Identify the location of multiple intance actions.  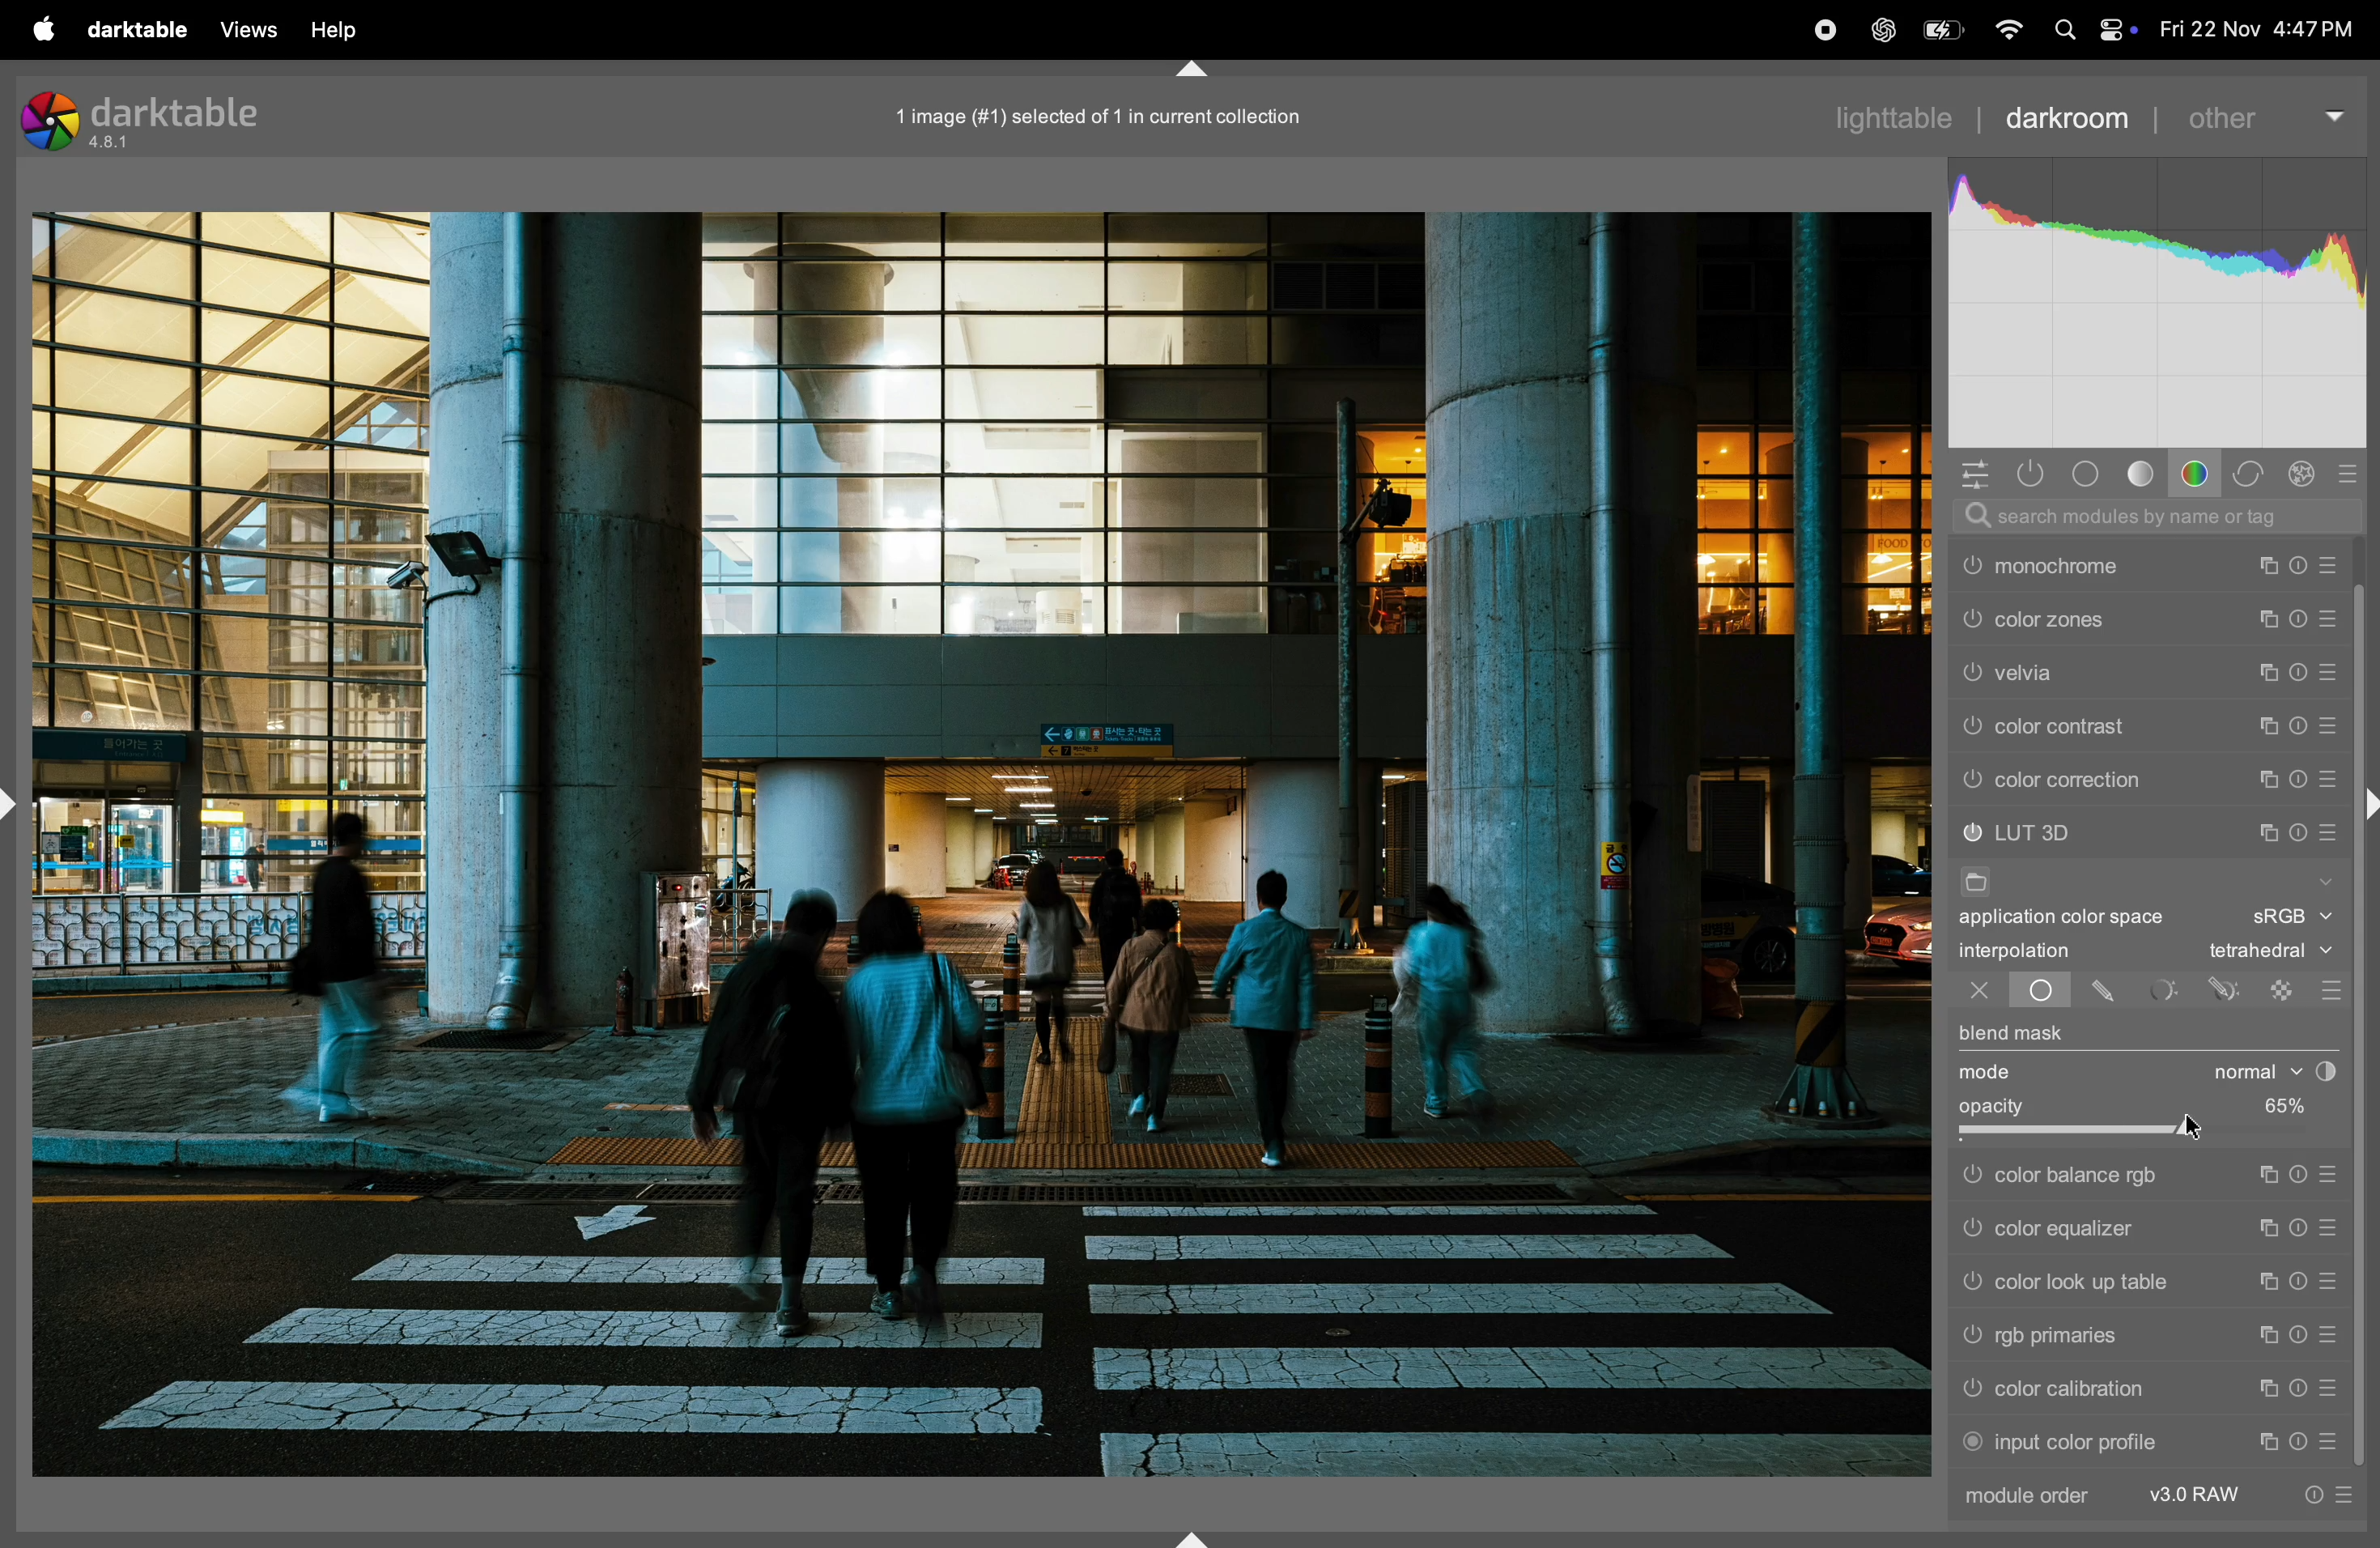
(2260, 561).